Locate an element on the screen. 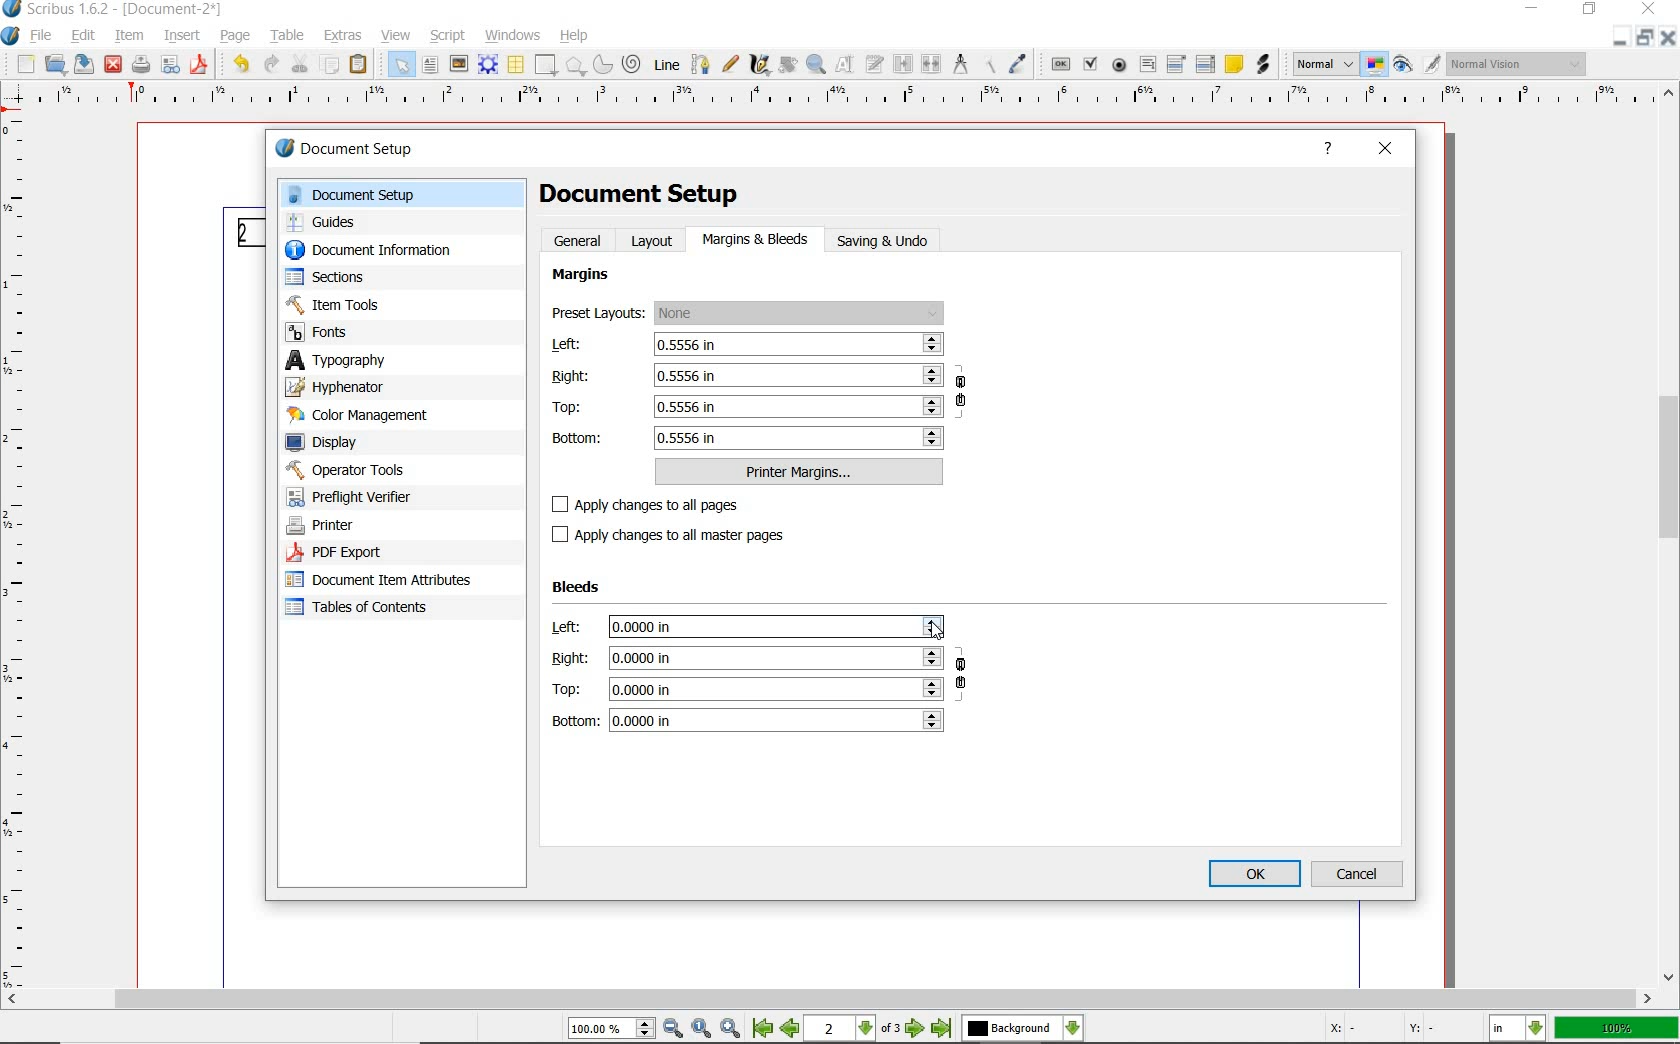  Zoom 100.00% is located at coordinates (609, 1031).